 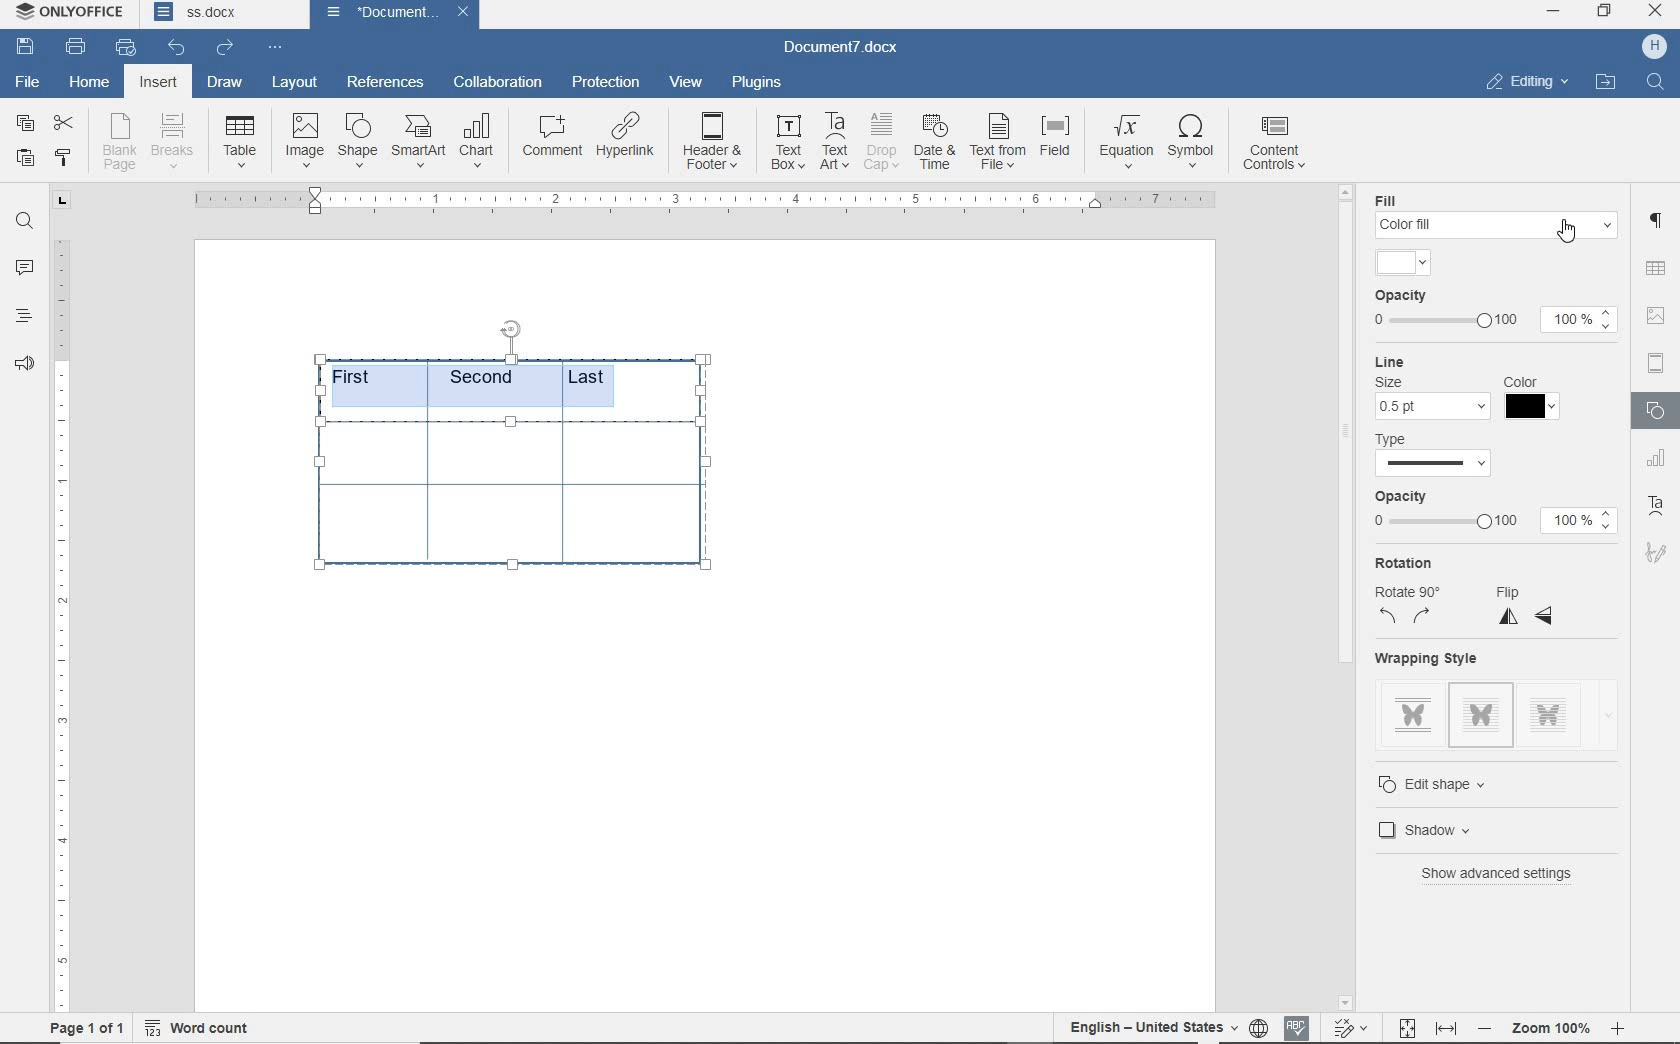 What do you see at coordinates (25, 367) in the screenshot?
I see `feedback & suppory` at bounding box center [25, 367].